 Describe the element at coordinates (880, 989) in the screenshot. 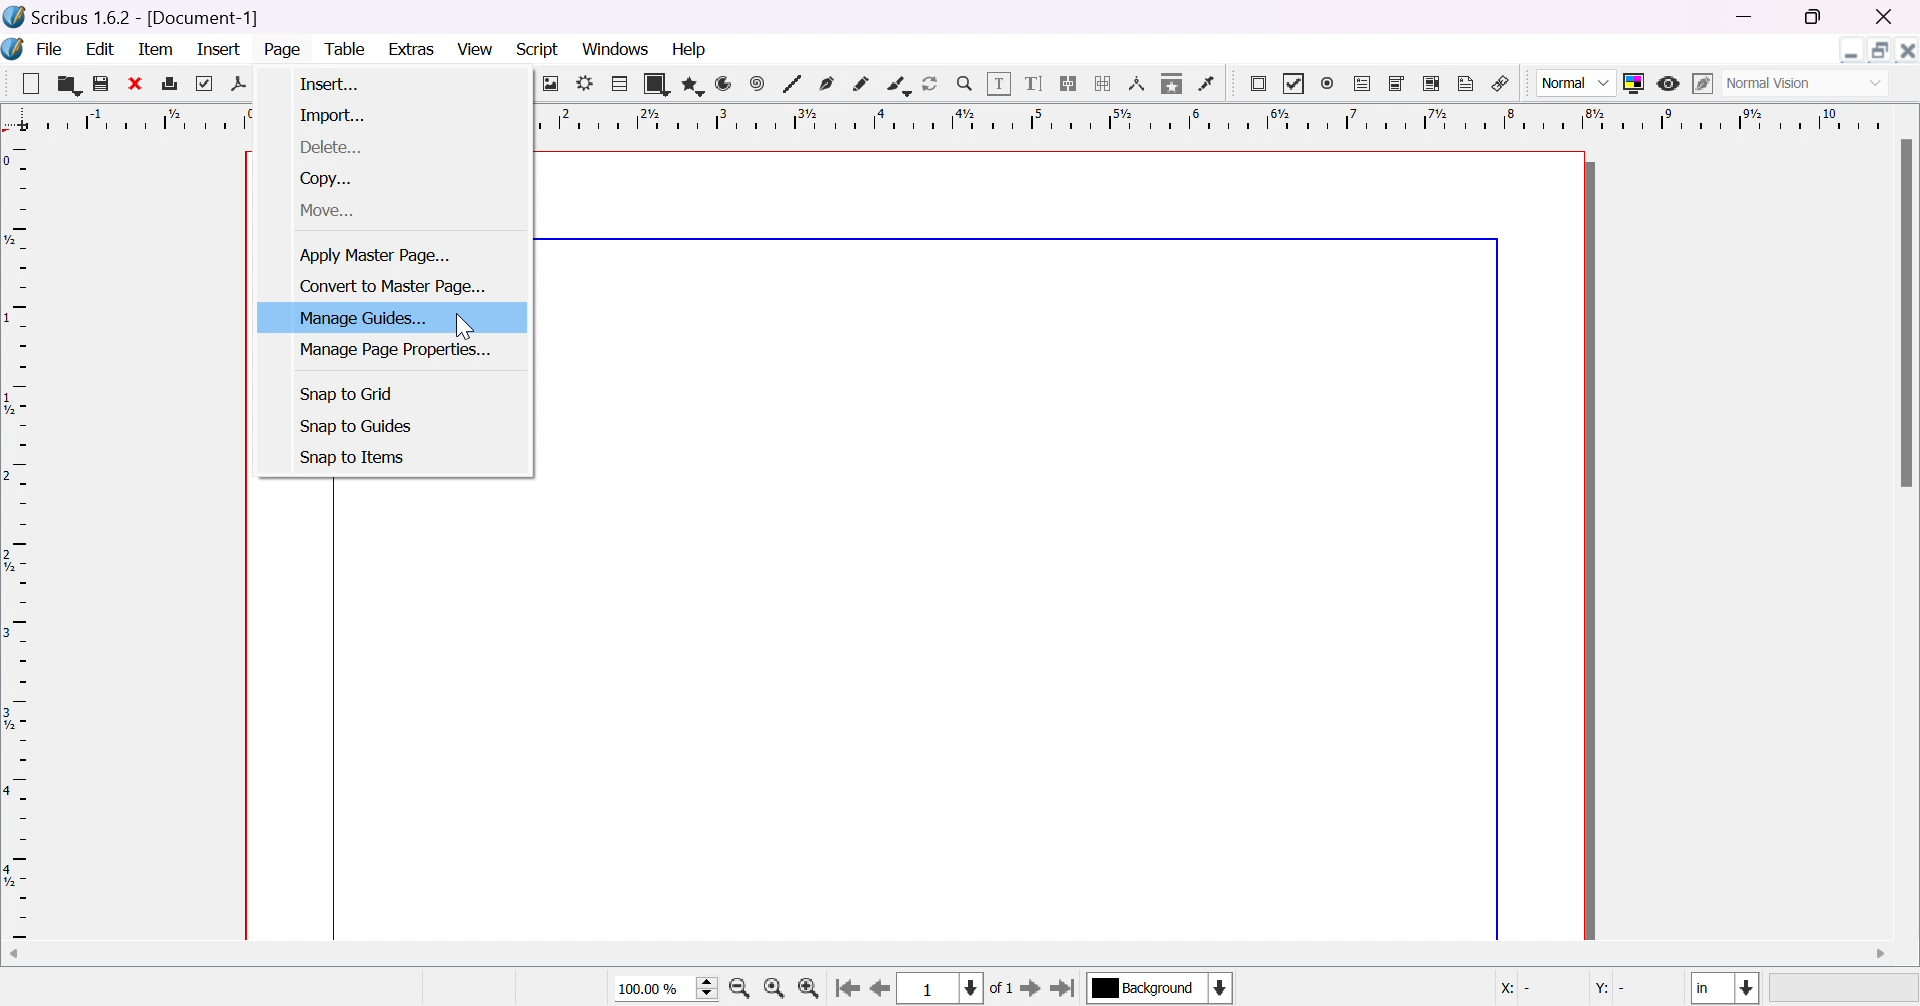

I see `go to previous page` at that location.